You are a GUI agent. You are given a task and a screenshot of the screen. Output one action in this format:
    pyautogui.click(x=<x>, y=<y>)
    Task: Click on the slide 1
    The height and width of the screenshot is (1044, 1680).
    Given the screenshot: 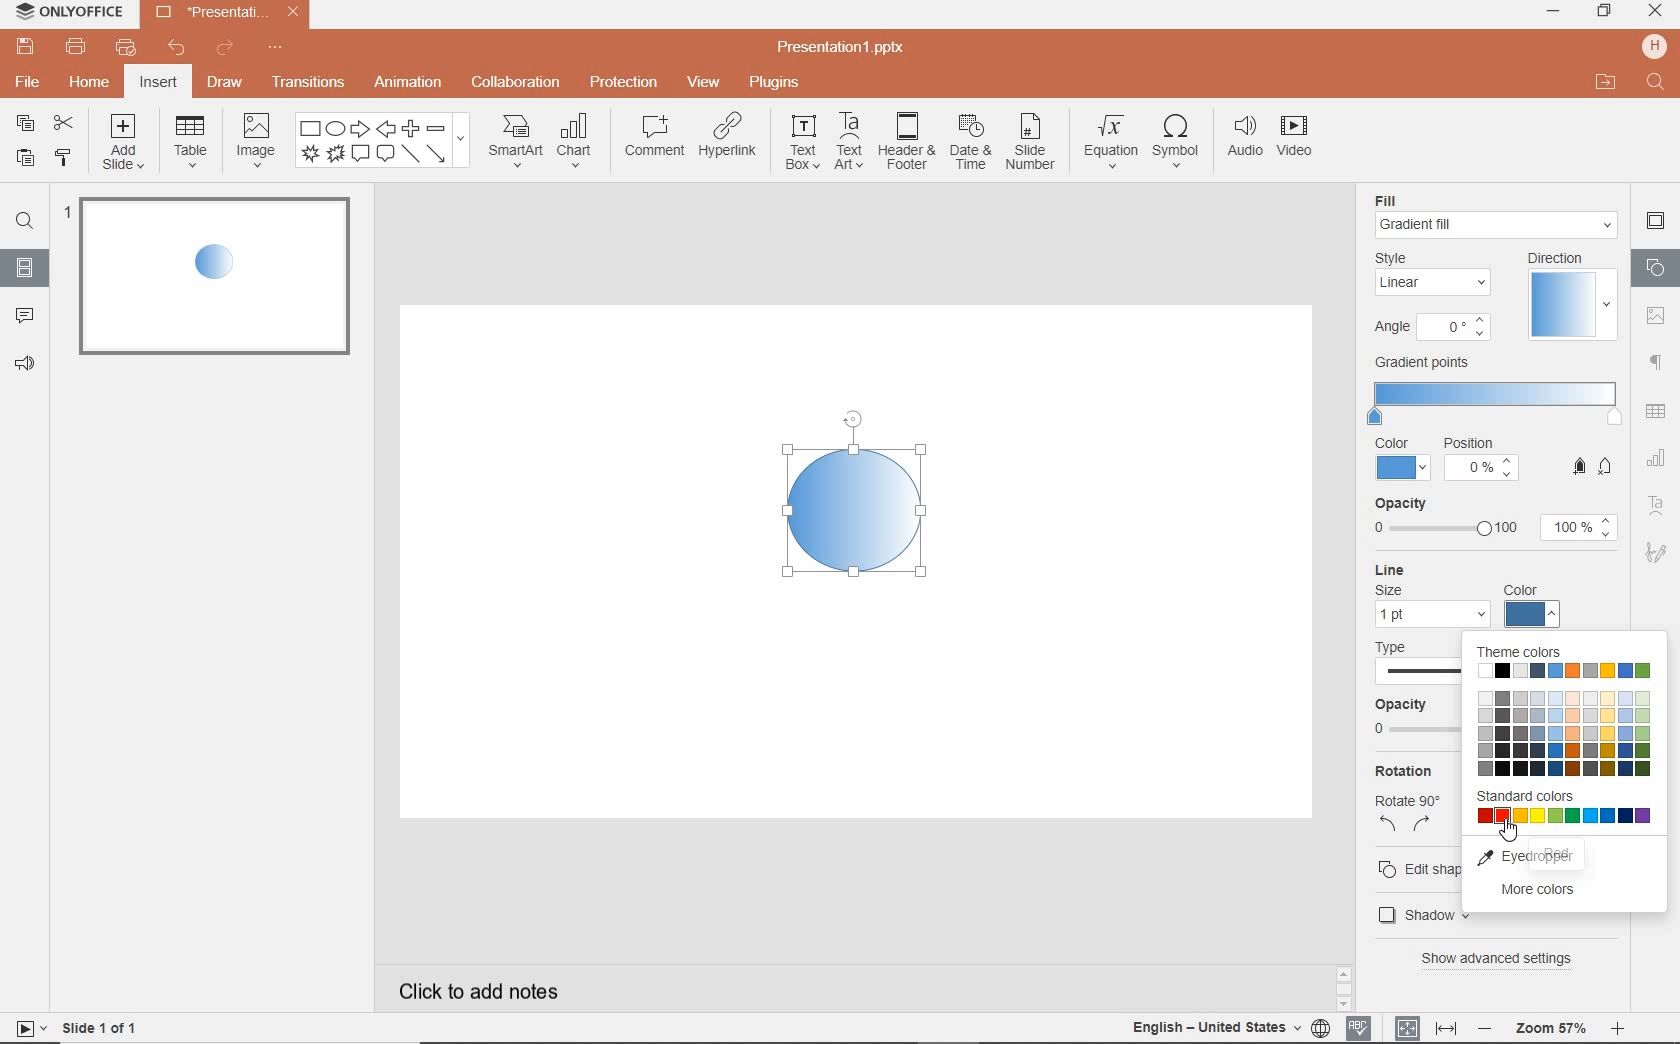 What is the action you would take?
    pyautogui.click(x=215, y=275)
    